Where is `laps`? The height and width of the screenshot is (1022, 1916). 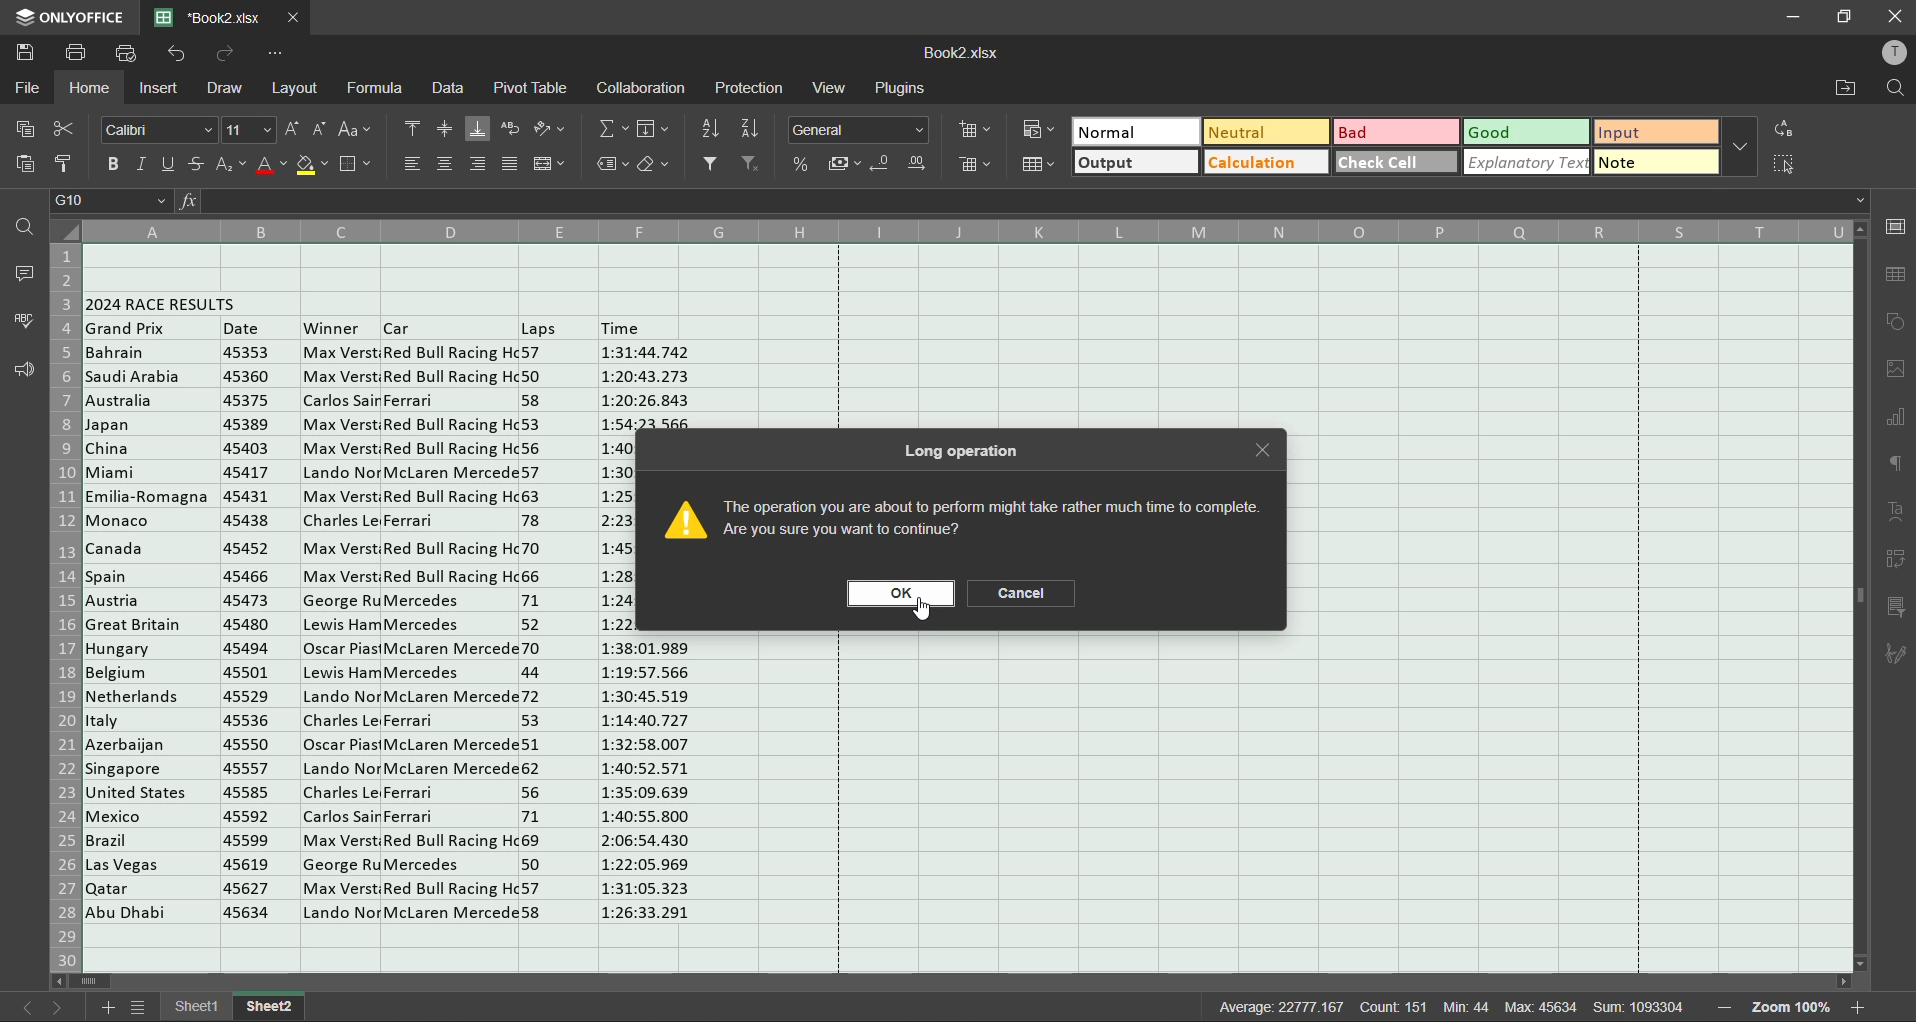 laps is located at coordinates (545, 633).